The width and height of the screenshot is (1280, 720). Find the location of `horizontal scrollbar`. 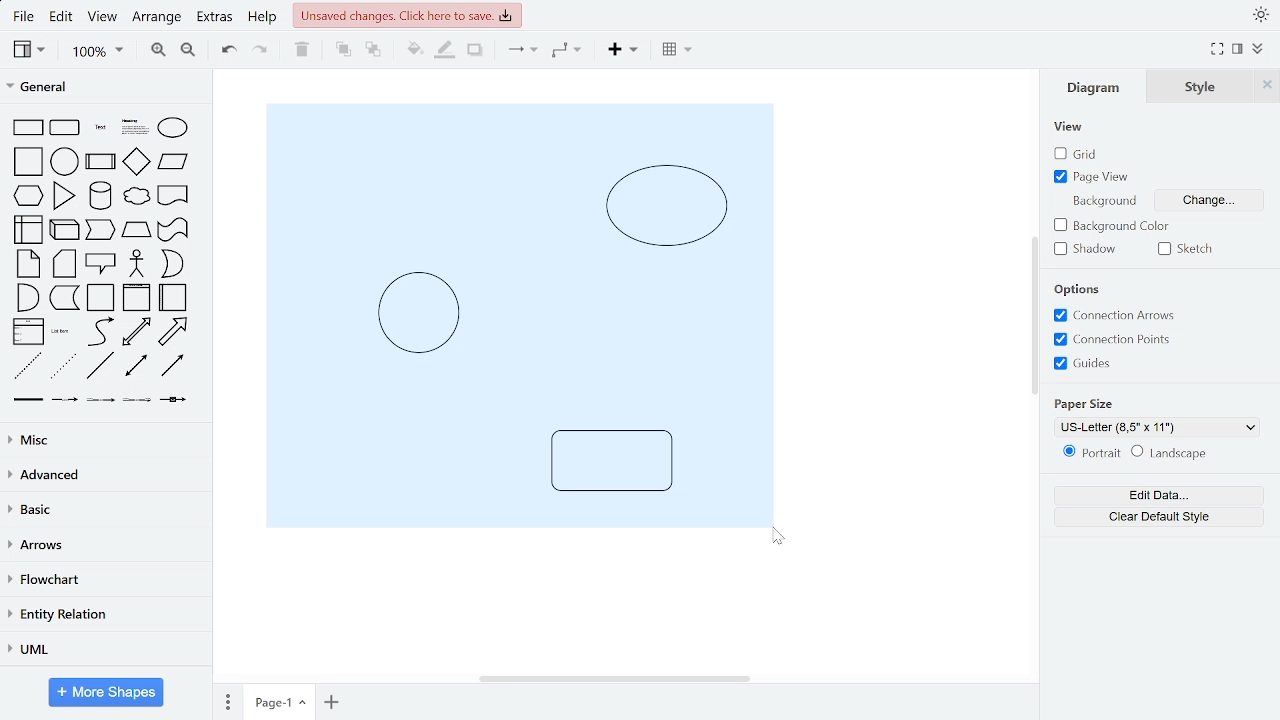

horizontal scrollbar is located at coordinates (614, 677).